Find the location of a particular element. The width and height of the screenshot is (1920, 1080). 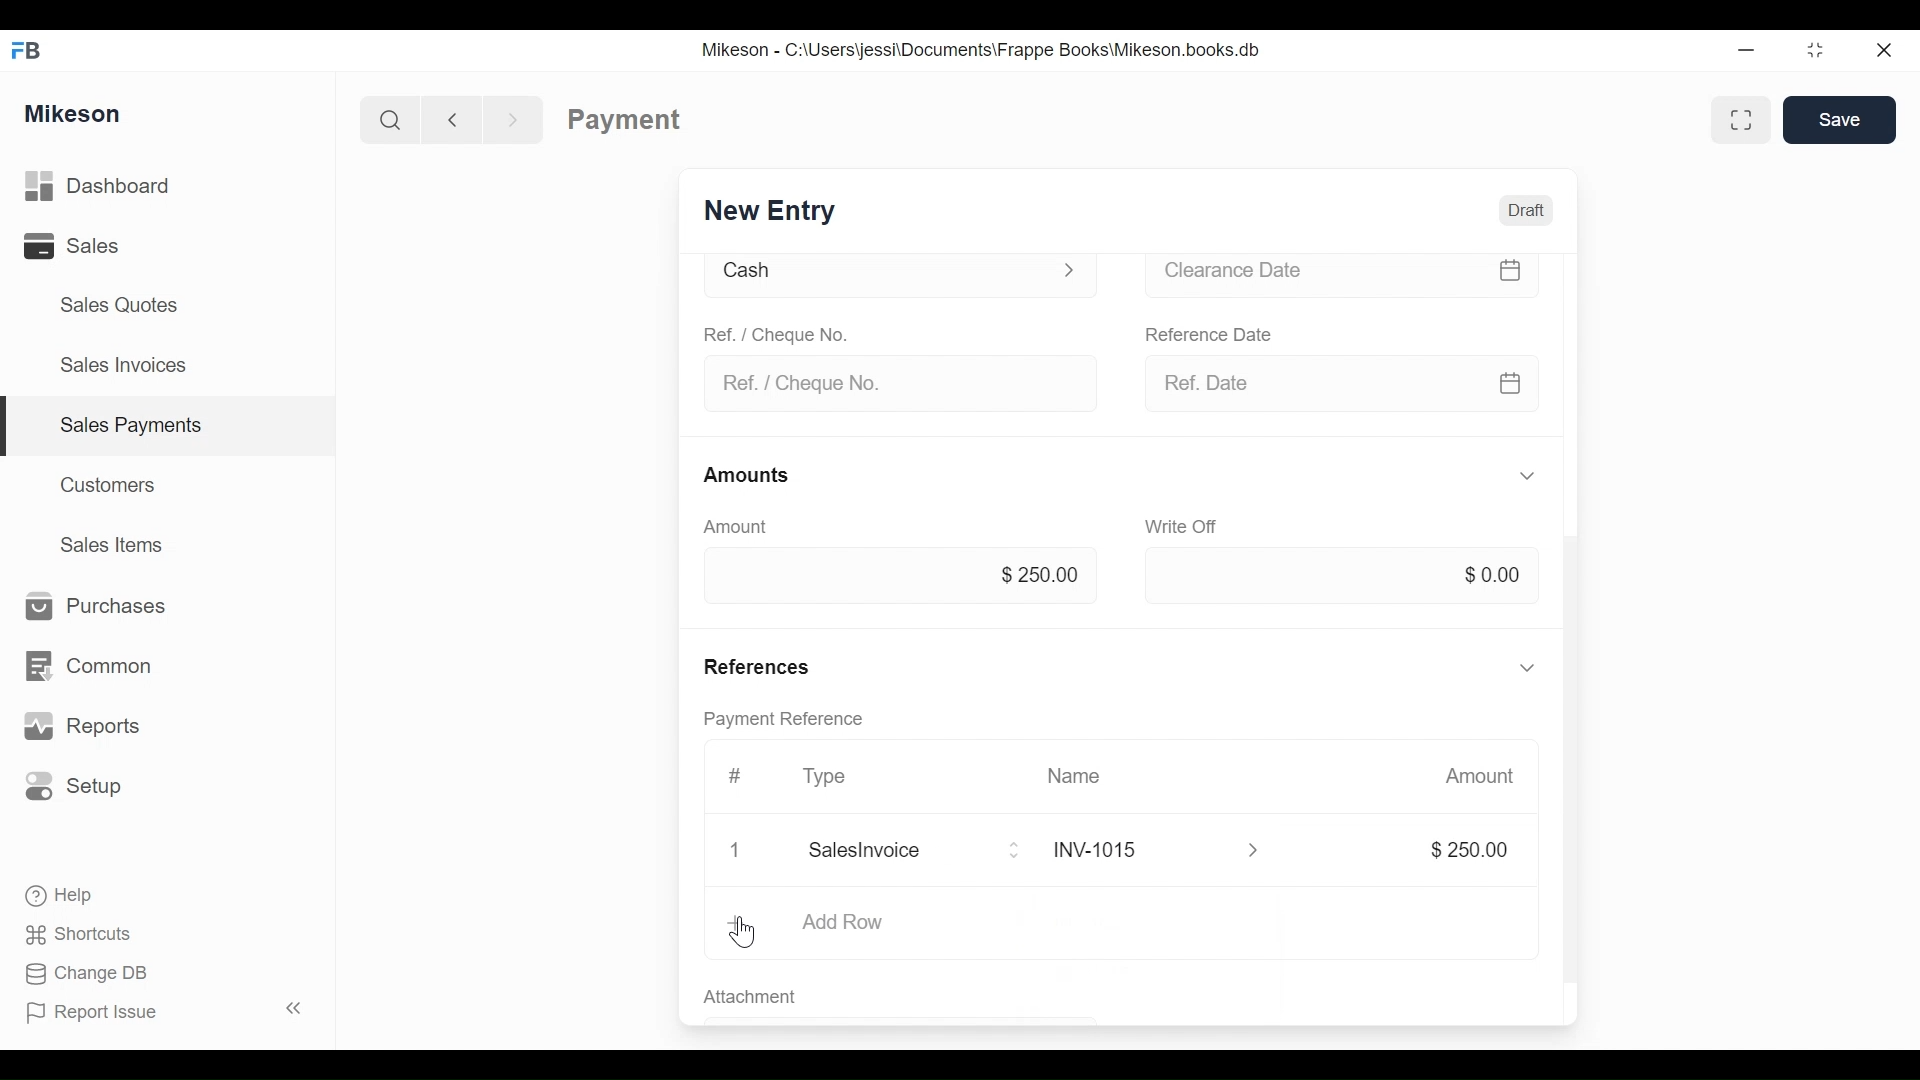

Hide is located at coordinates (1528, 665).